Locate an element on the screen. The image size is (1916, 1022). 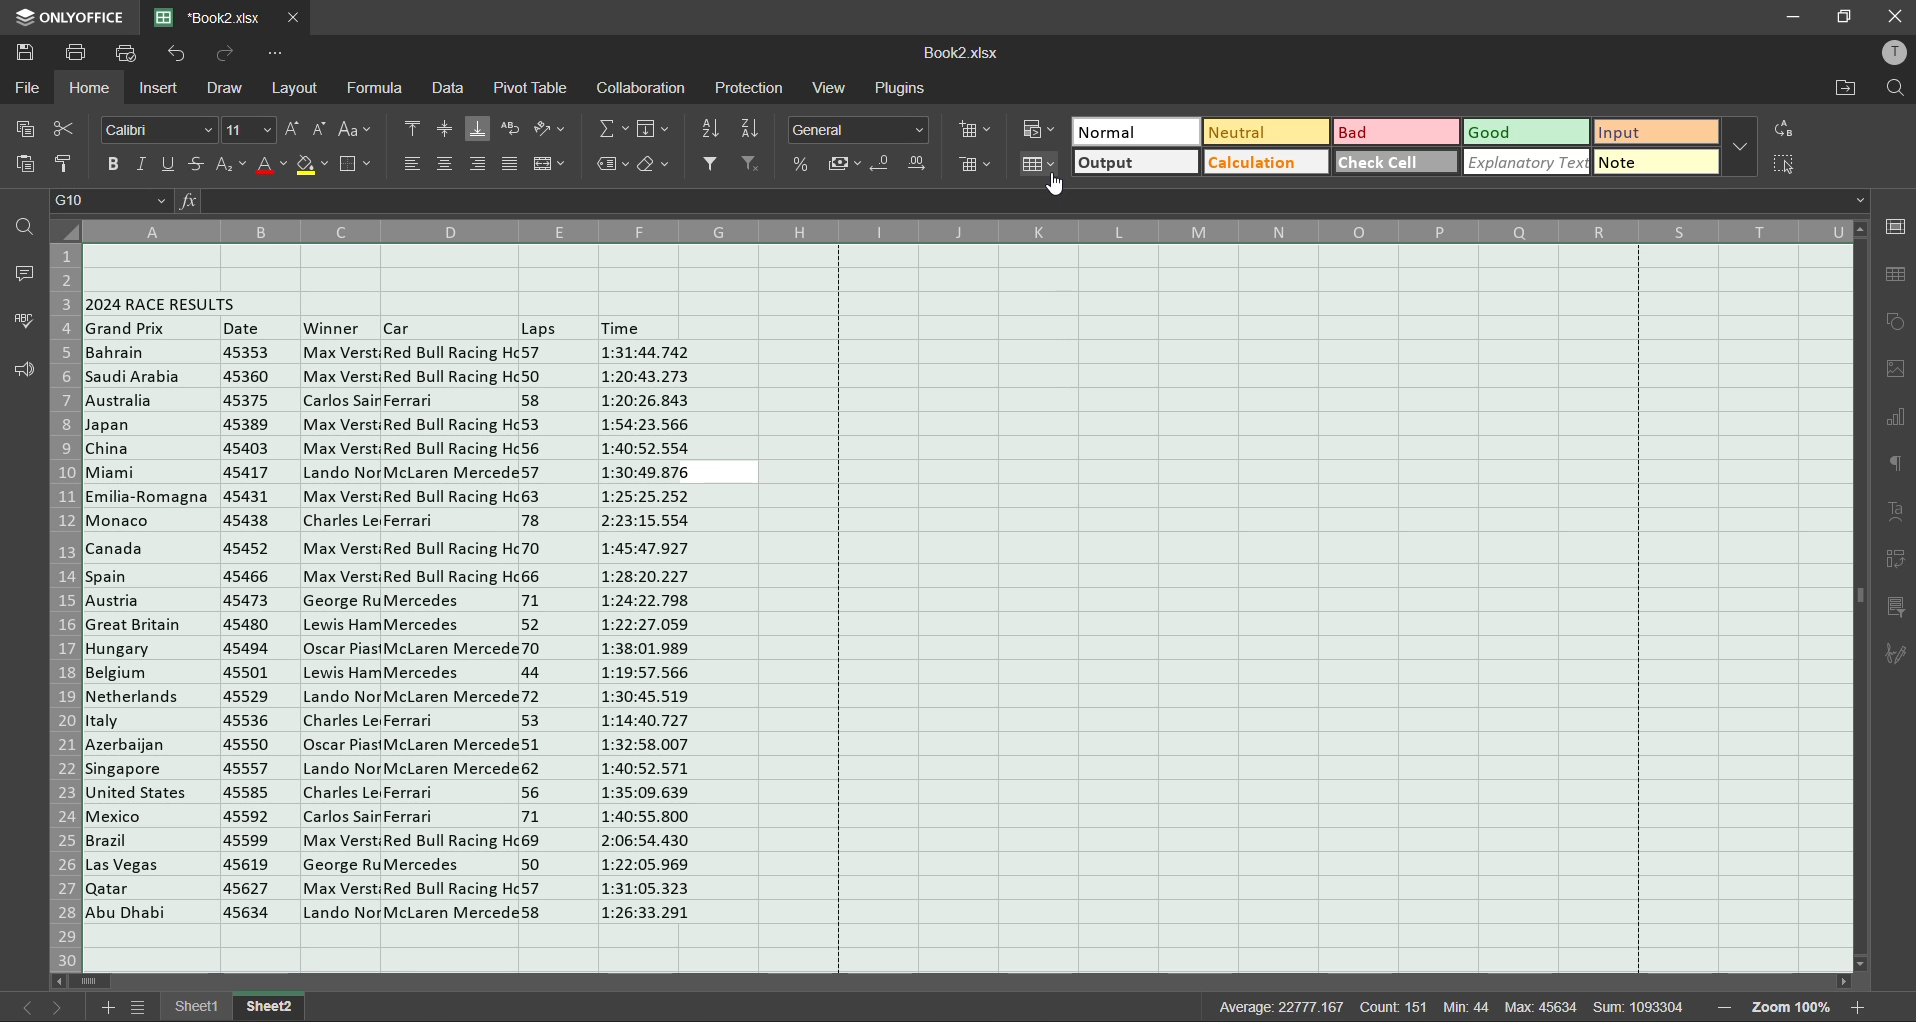
merge and center is located at coordinates (552, 165).